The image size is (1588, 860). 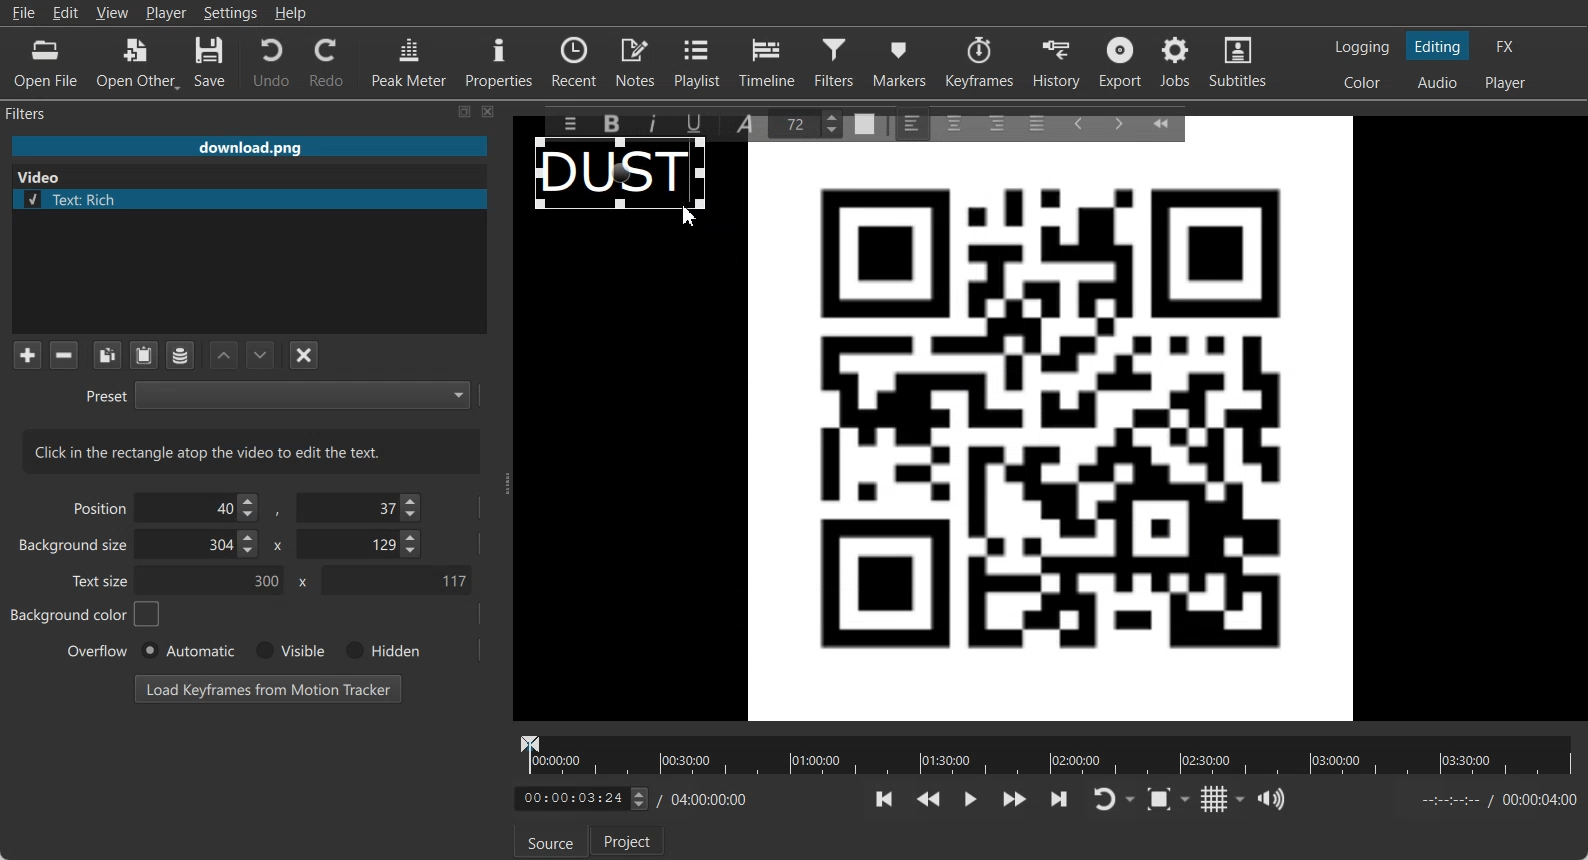 What do you see at coordinates (489, 111) in the screenshot?
I see `Close` at bounding box center [489, 111].